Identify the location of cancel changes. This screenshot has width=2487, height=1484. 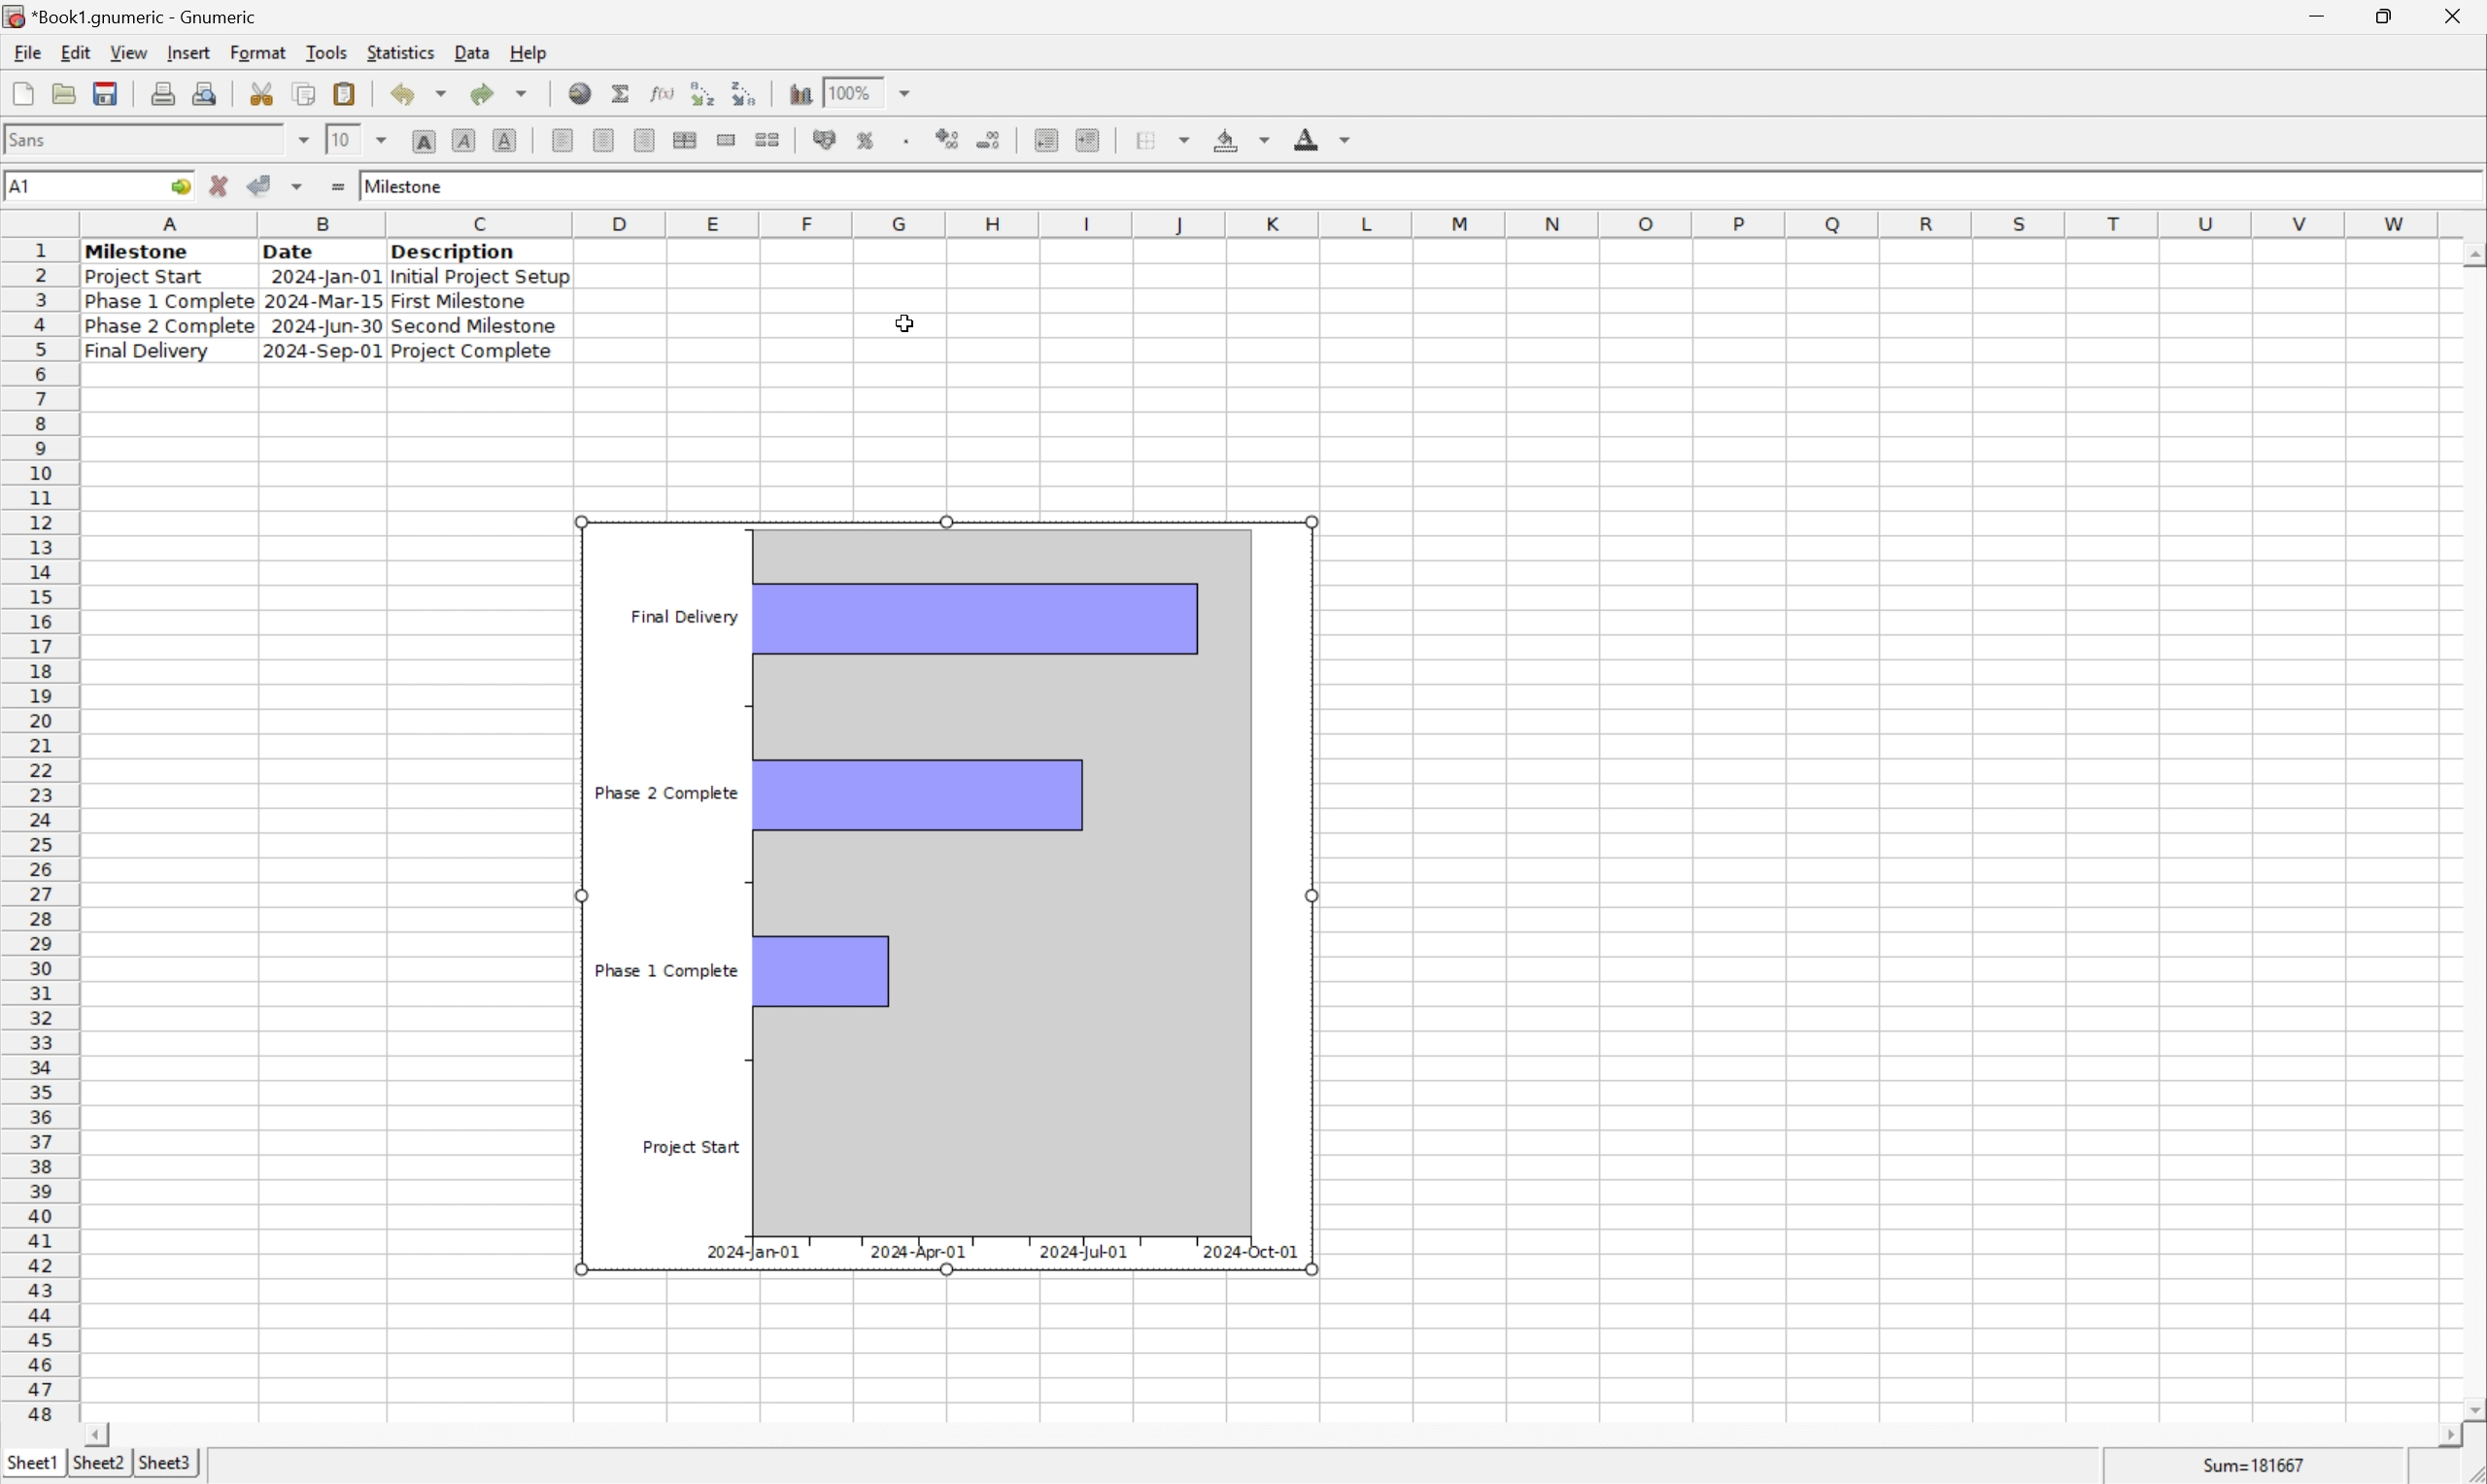
(226, 188).